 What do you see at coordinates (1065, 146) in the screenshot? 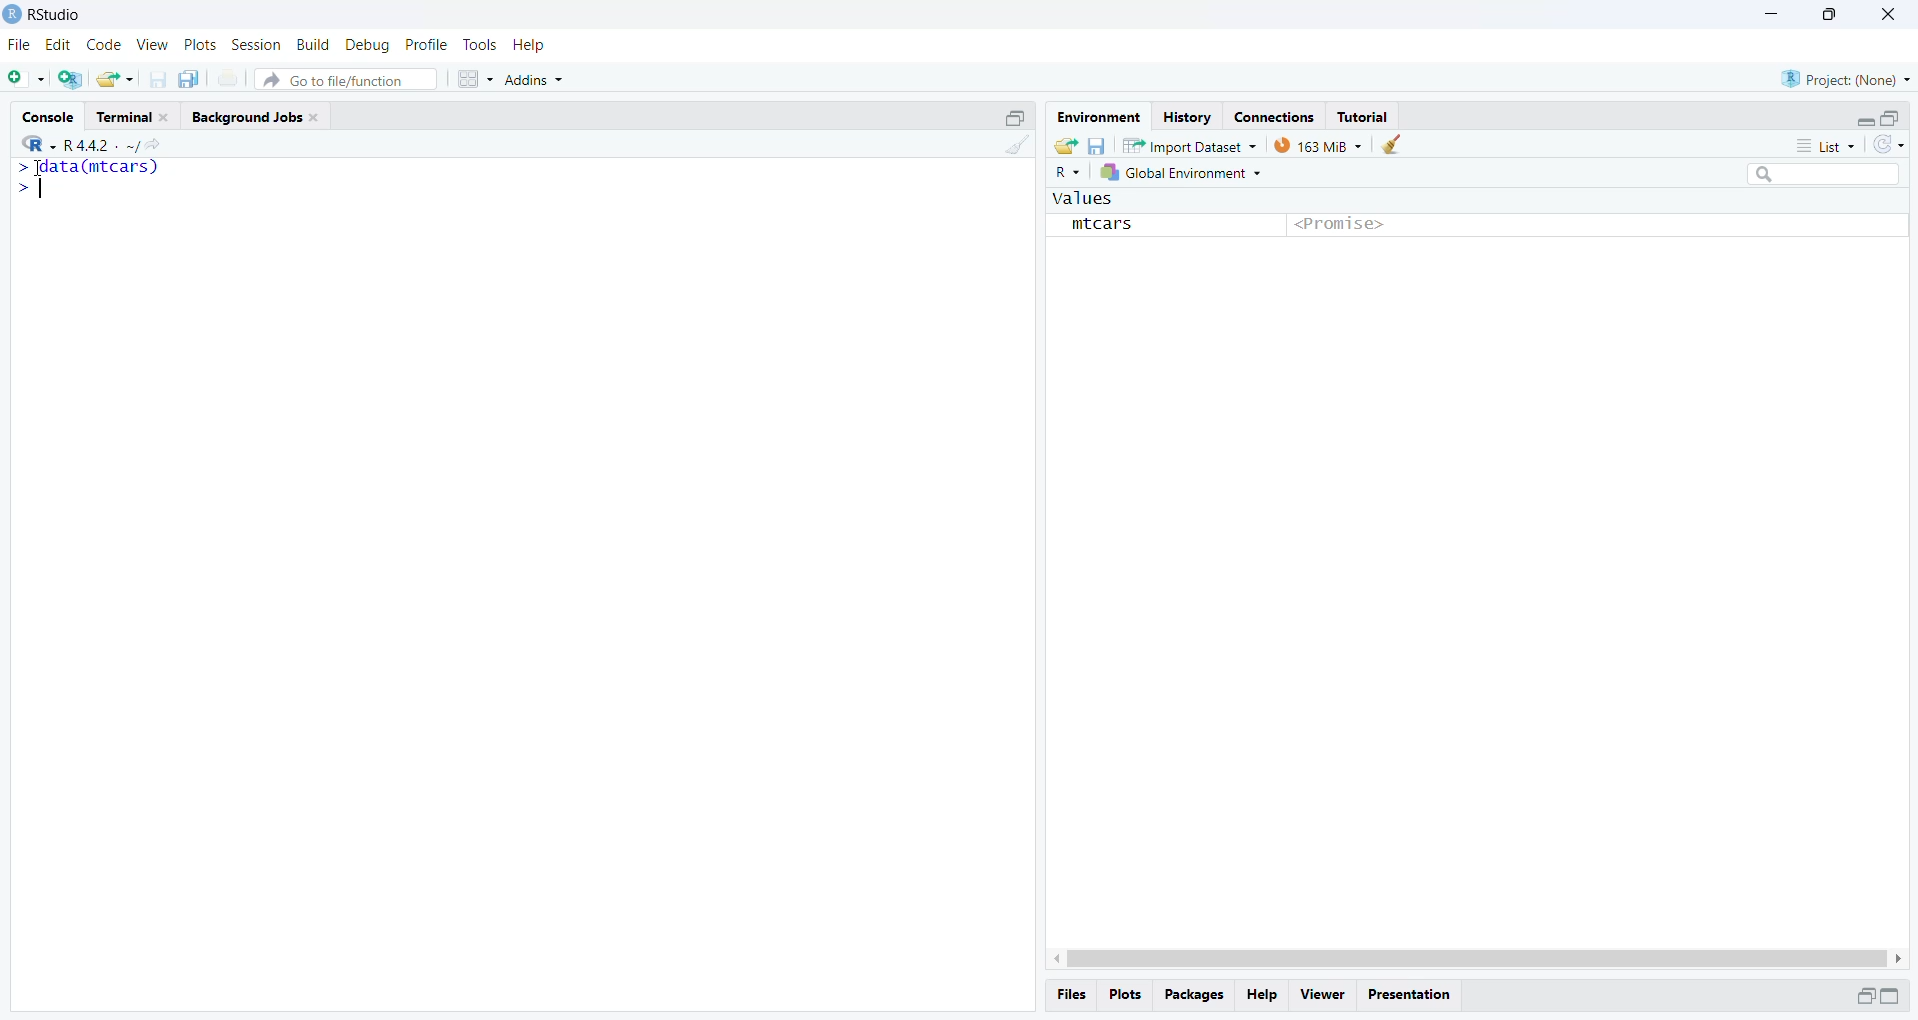
I see `share` at bounding box center [1065, 146].